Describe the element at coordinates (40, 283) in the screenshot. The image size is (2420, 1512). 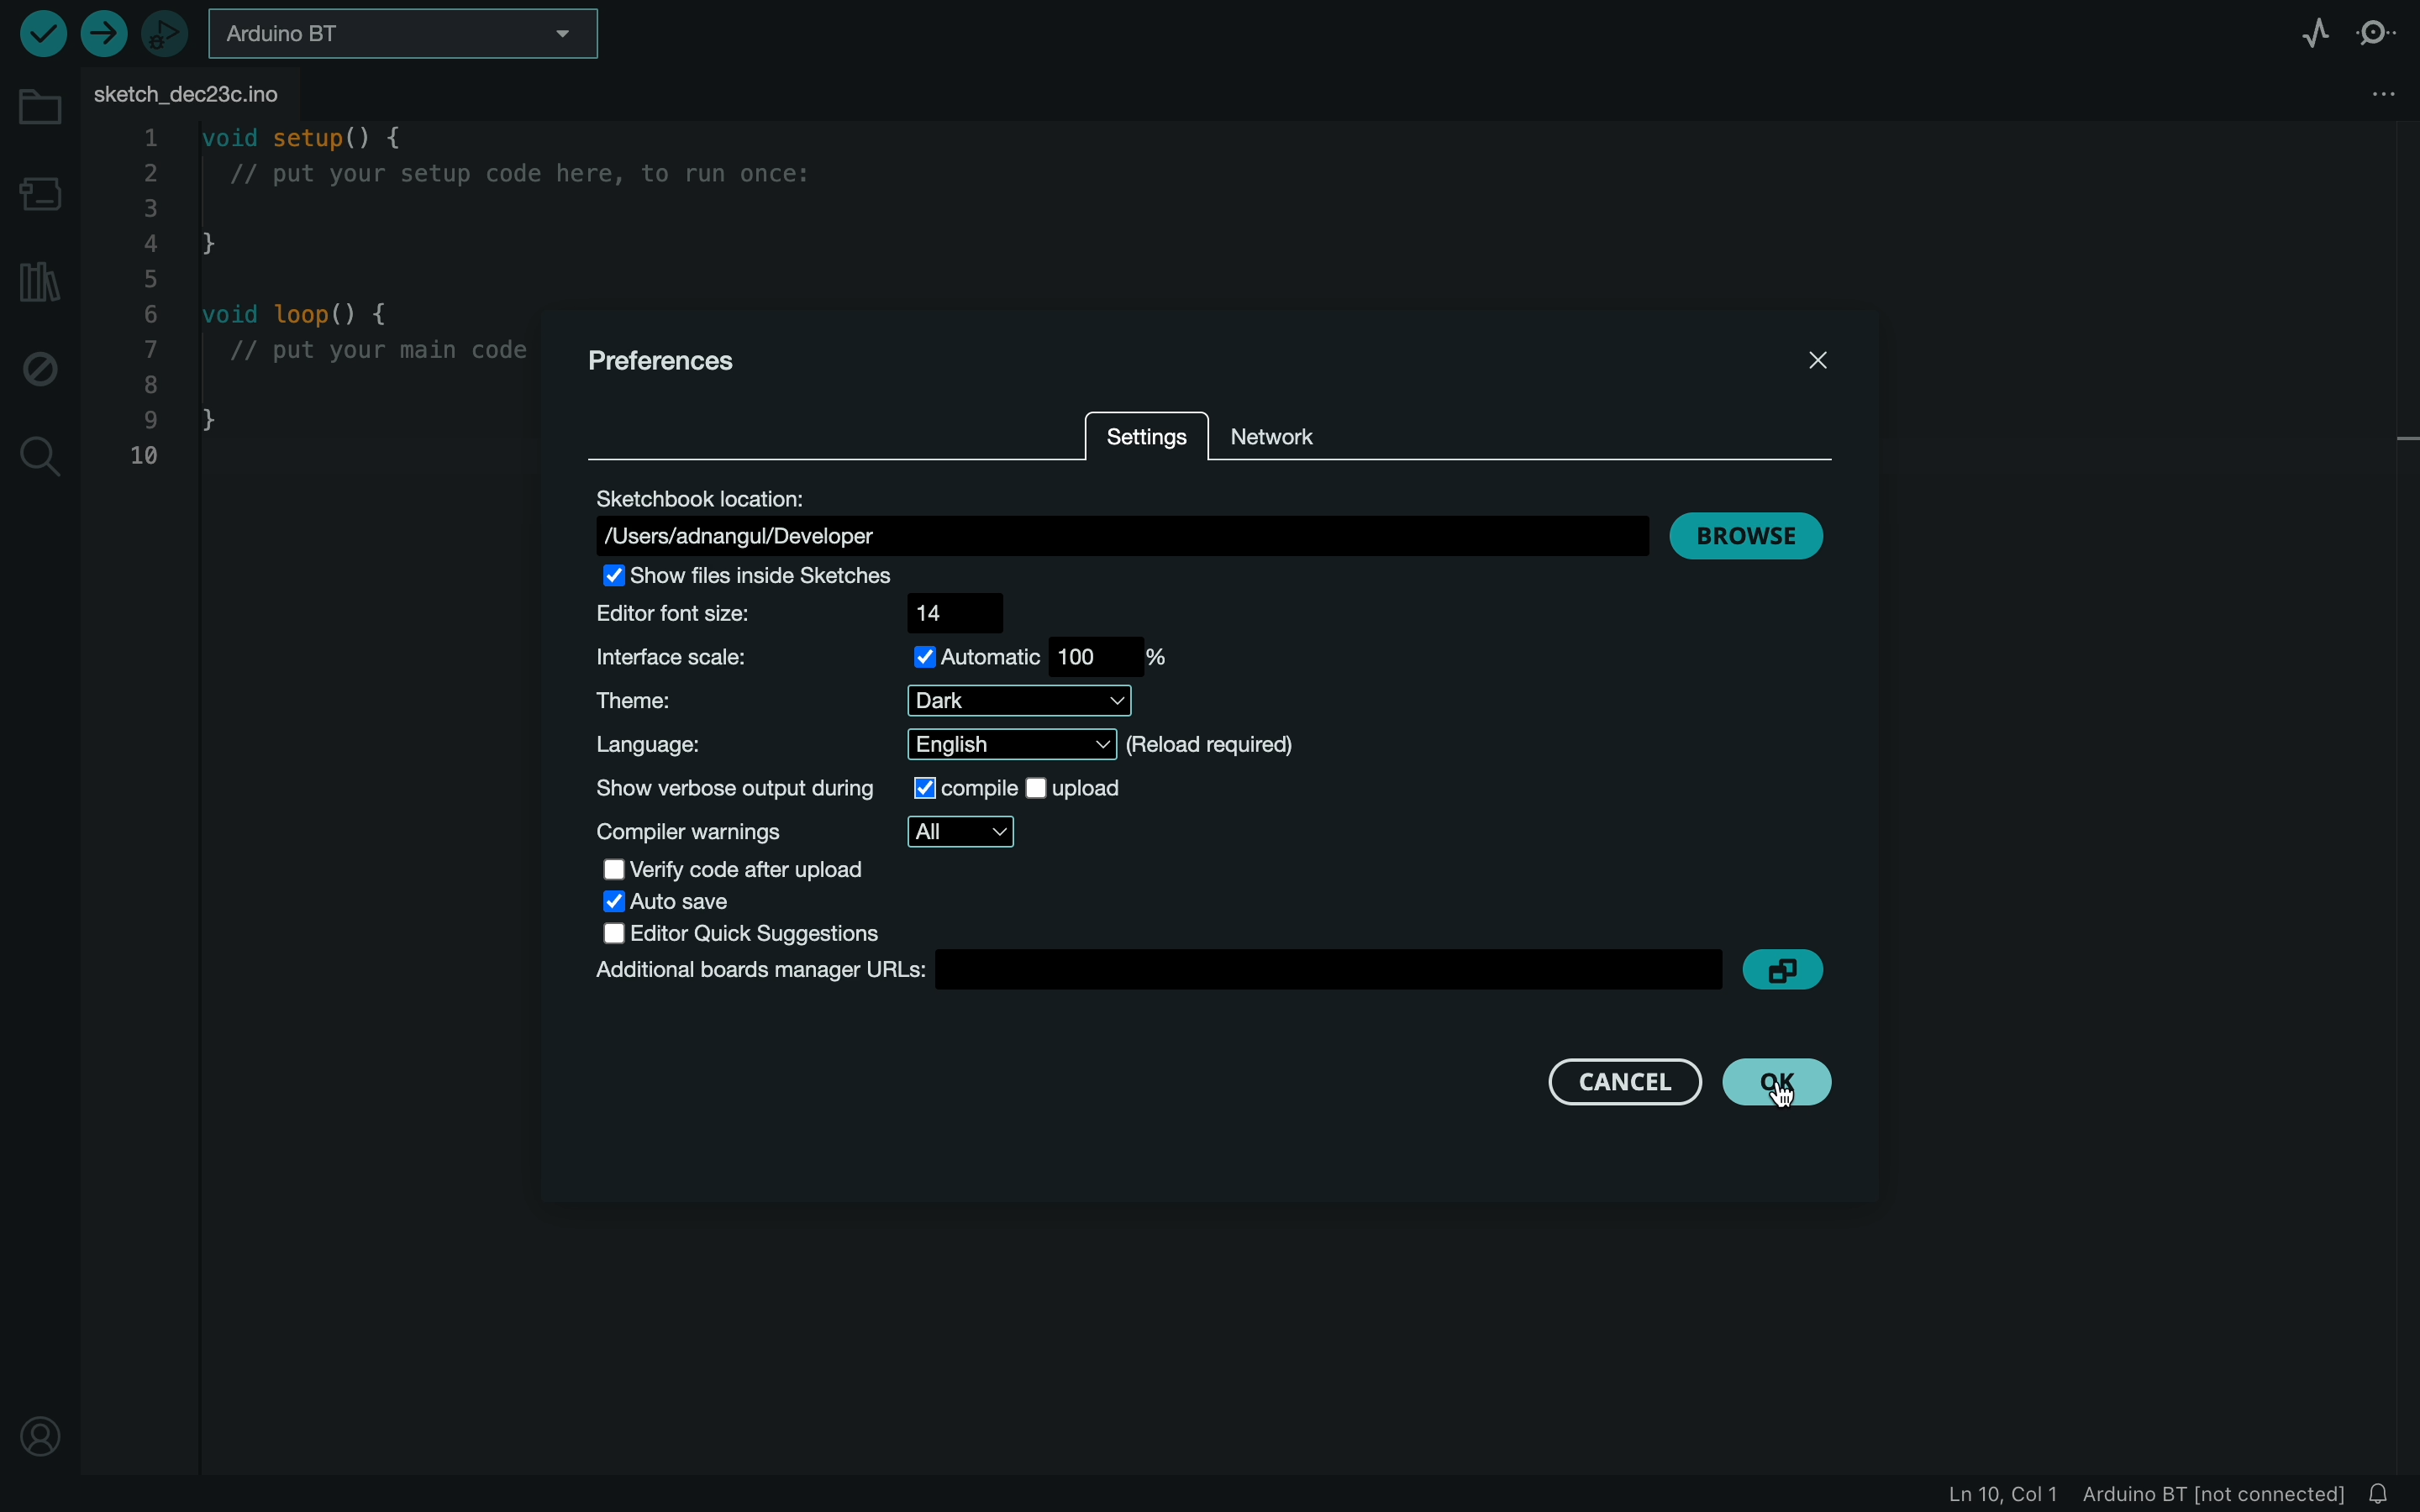
I see `library manager` at that location.